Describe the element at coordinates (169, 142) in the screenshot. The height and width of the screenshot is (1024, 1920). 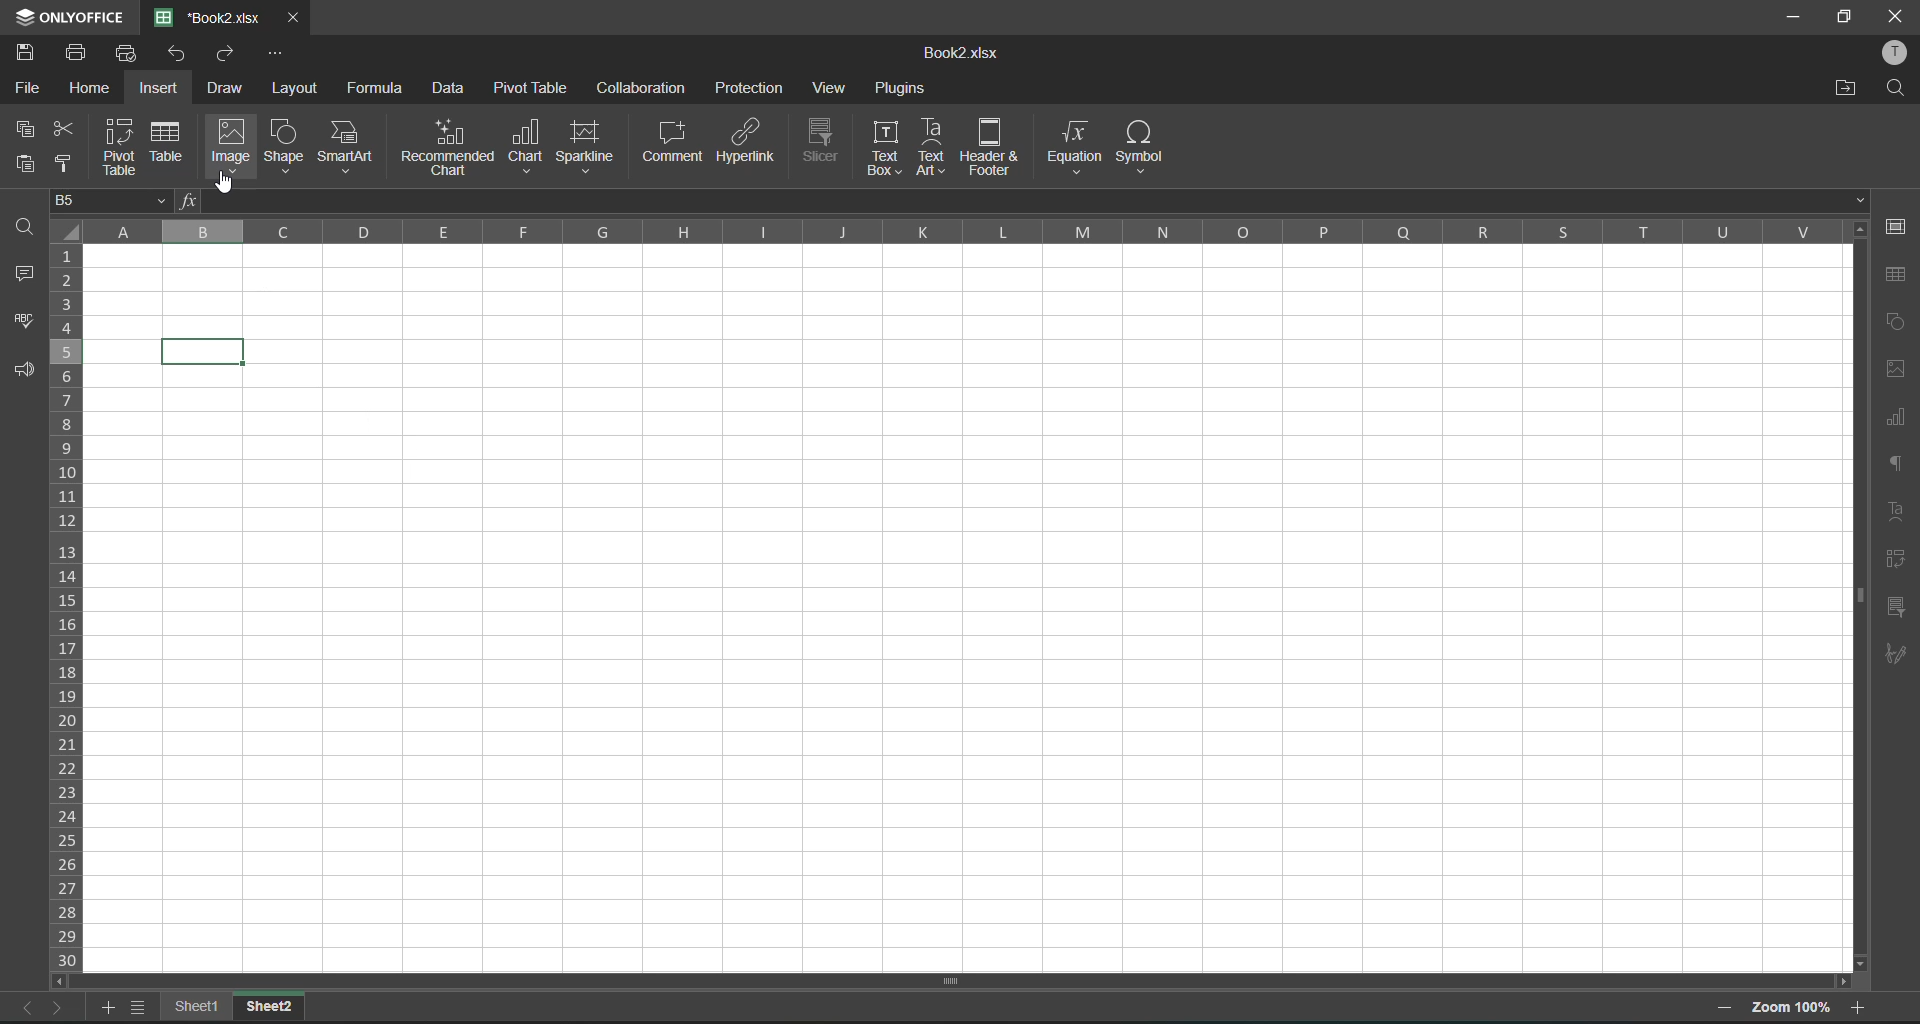
I see `table` at that location.